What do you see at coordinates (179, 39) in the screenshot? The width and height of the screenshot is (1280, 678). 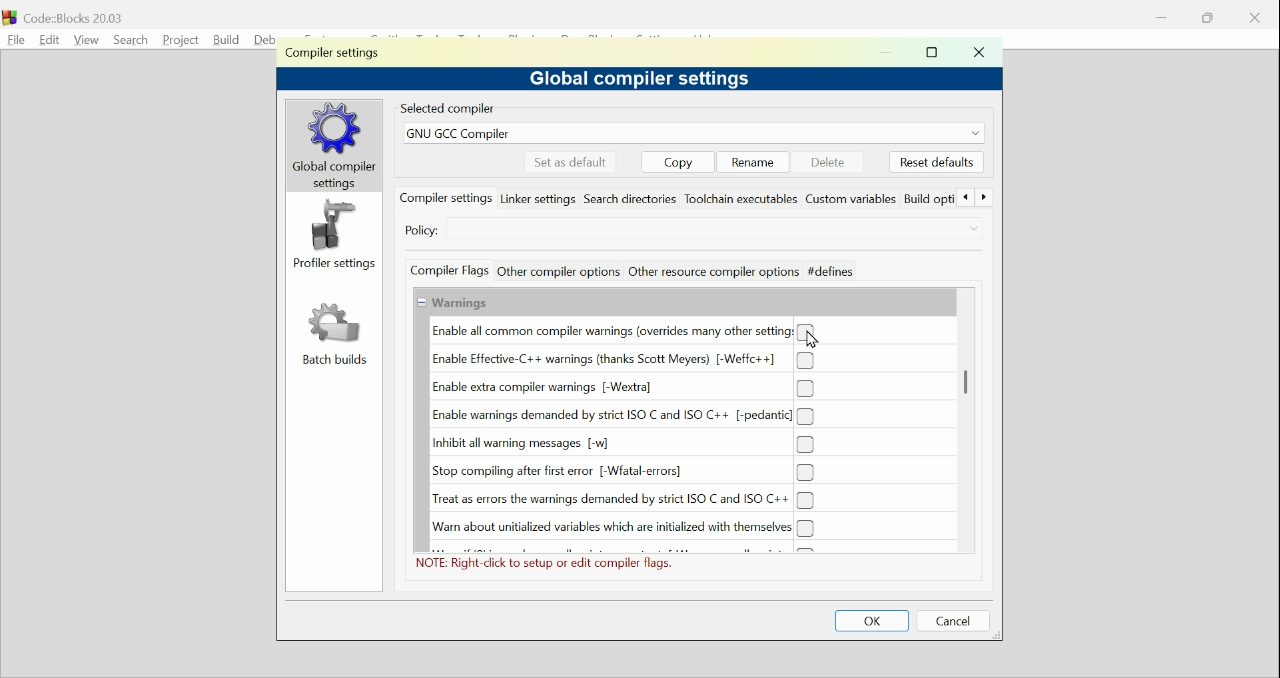 I see `Project` at bounding box center [179, 39].